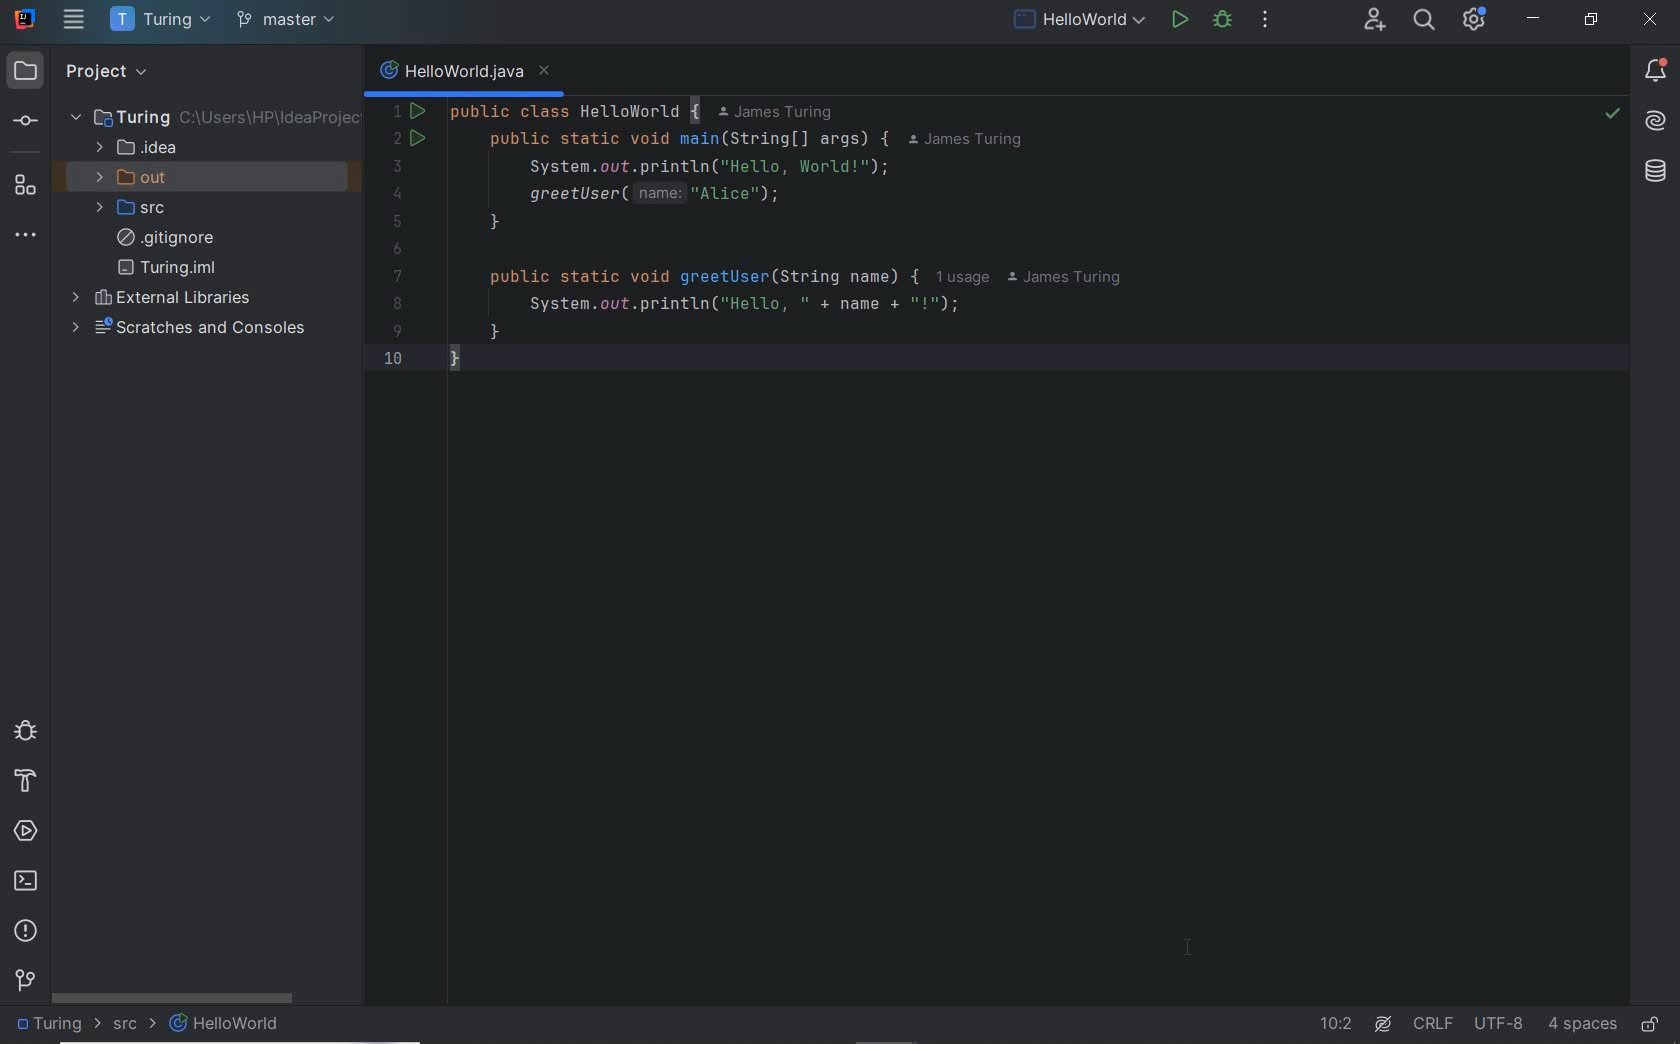 This screenshot has height=1044, width=1680. Describe the element at coordinates (1080, 19) in the screenshot. I see `RUN/DEBUG CONFICURATIONS` at that location.